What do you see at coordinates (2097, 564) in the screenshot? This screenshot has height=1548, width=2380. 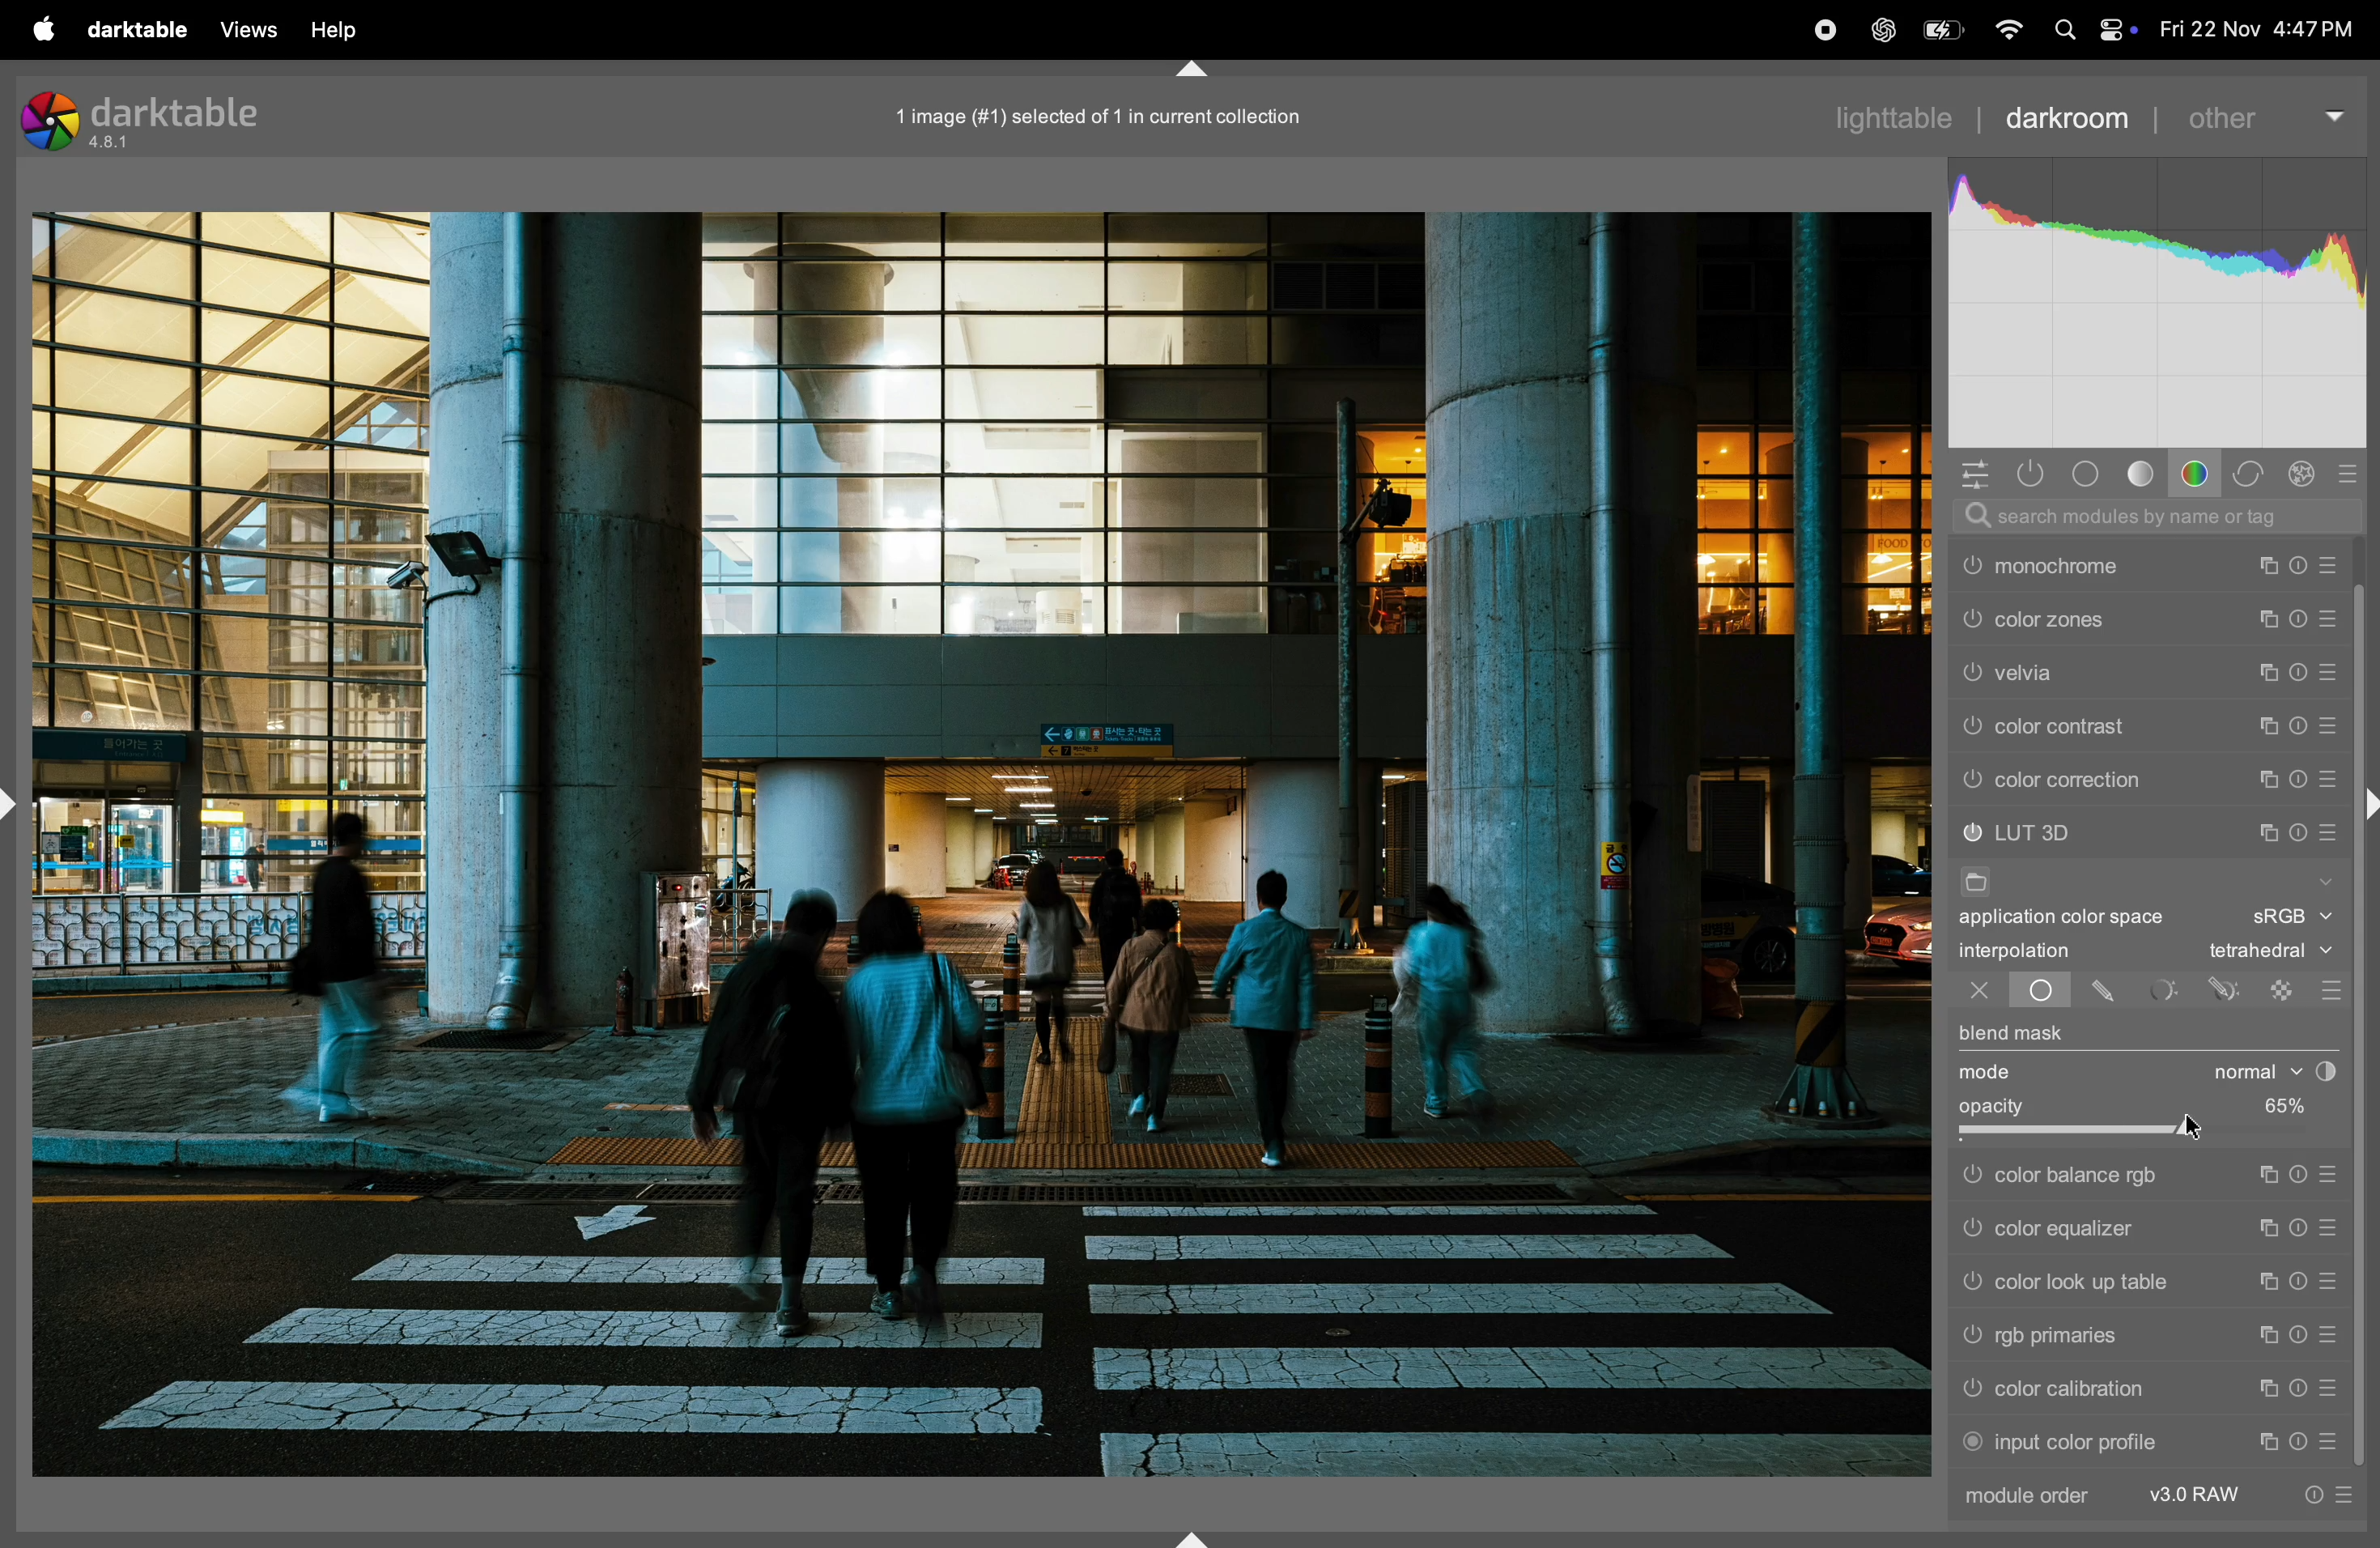 I see `out put color profiles` at bounding box center [2097, 564].